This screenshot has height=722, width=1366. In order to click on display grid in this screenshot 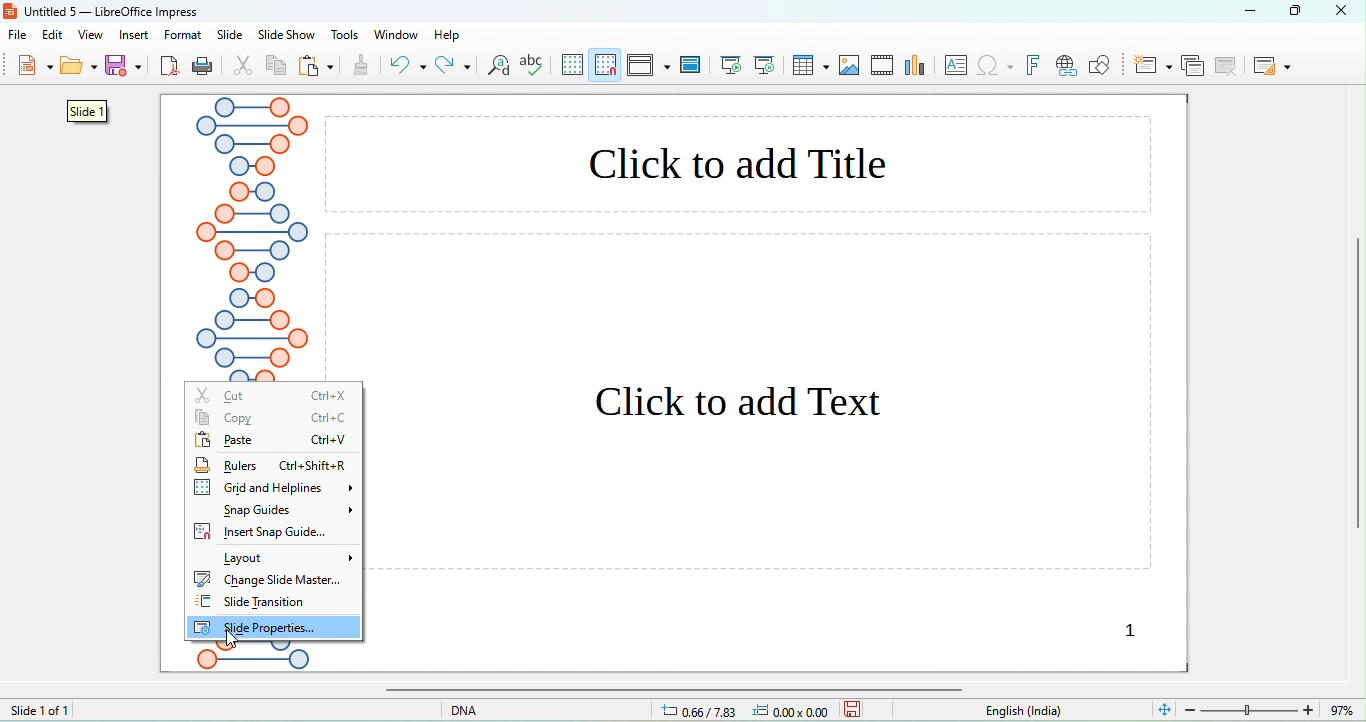, I will do `click(573, 64)`.